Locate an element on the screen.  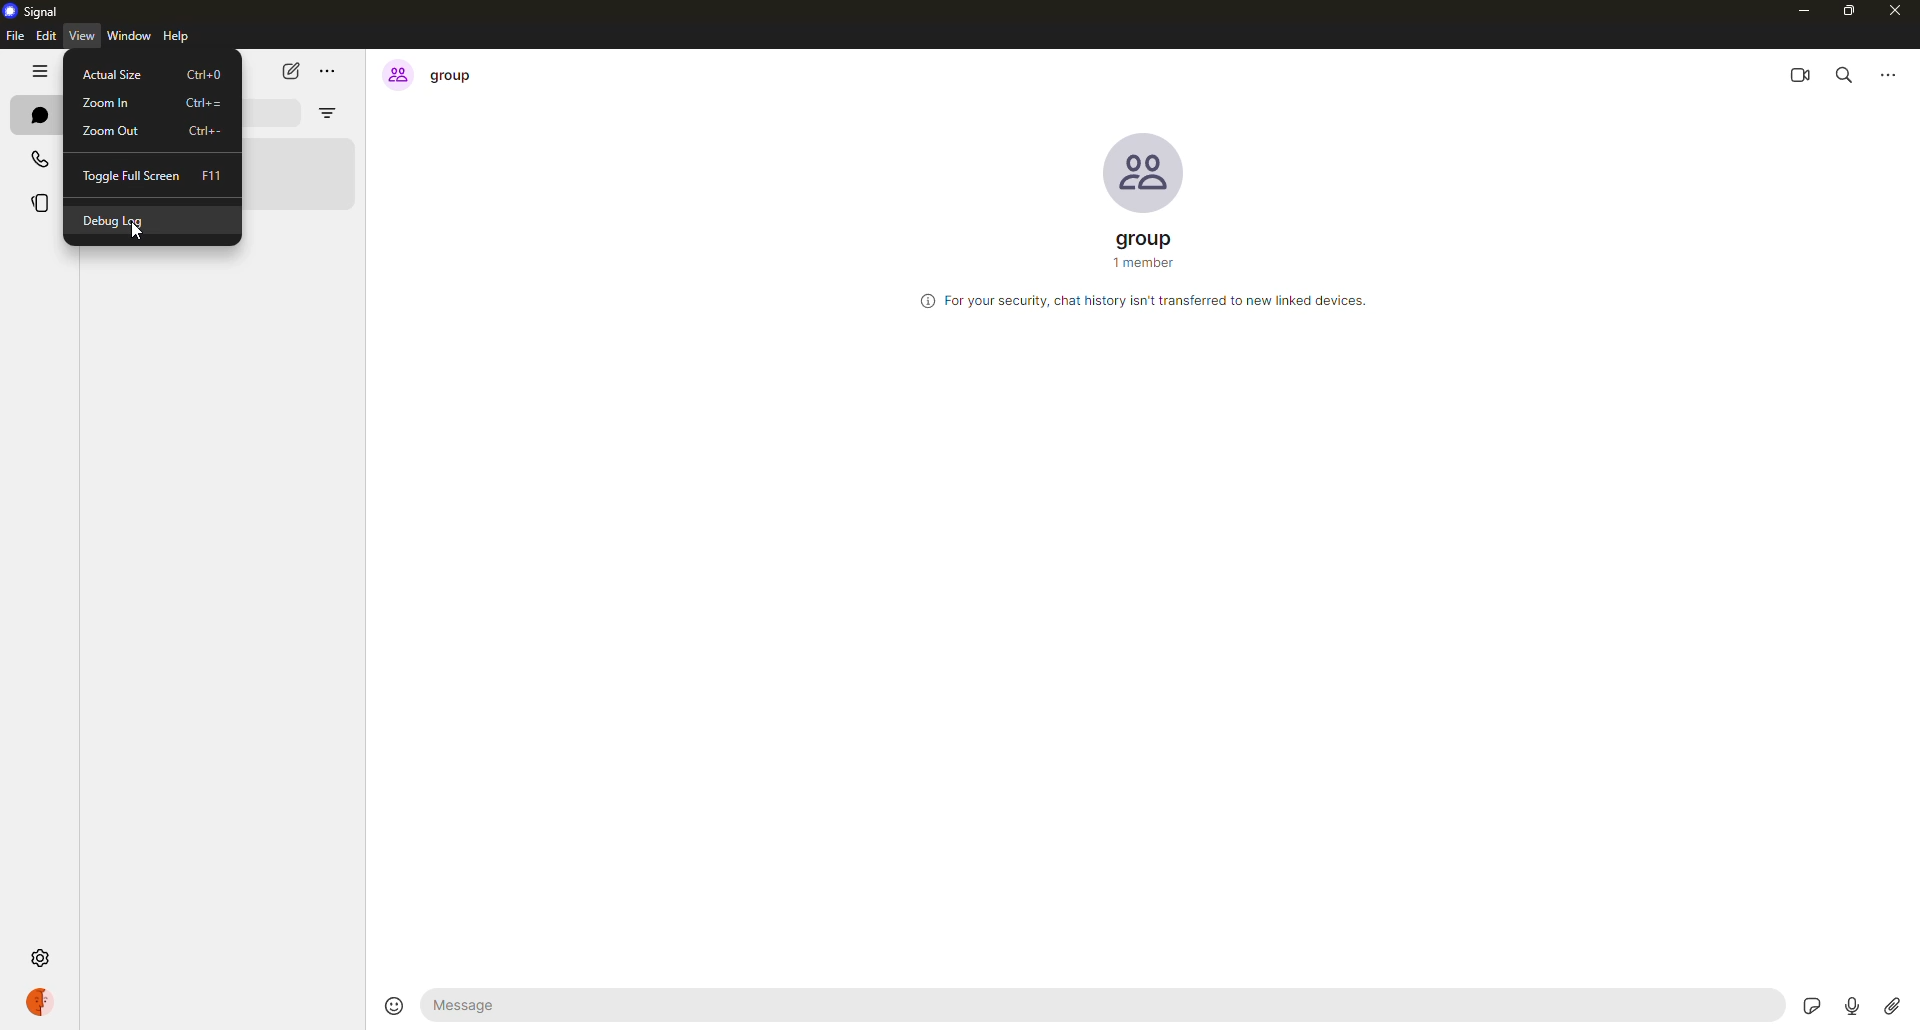
settings is located at coordinates (39, 958).